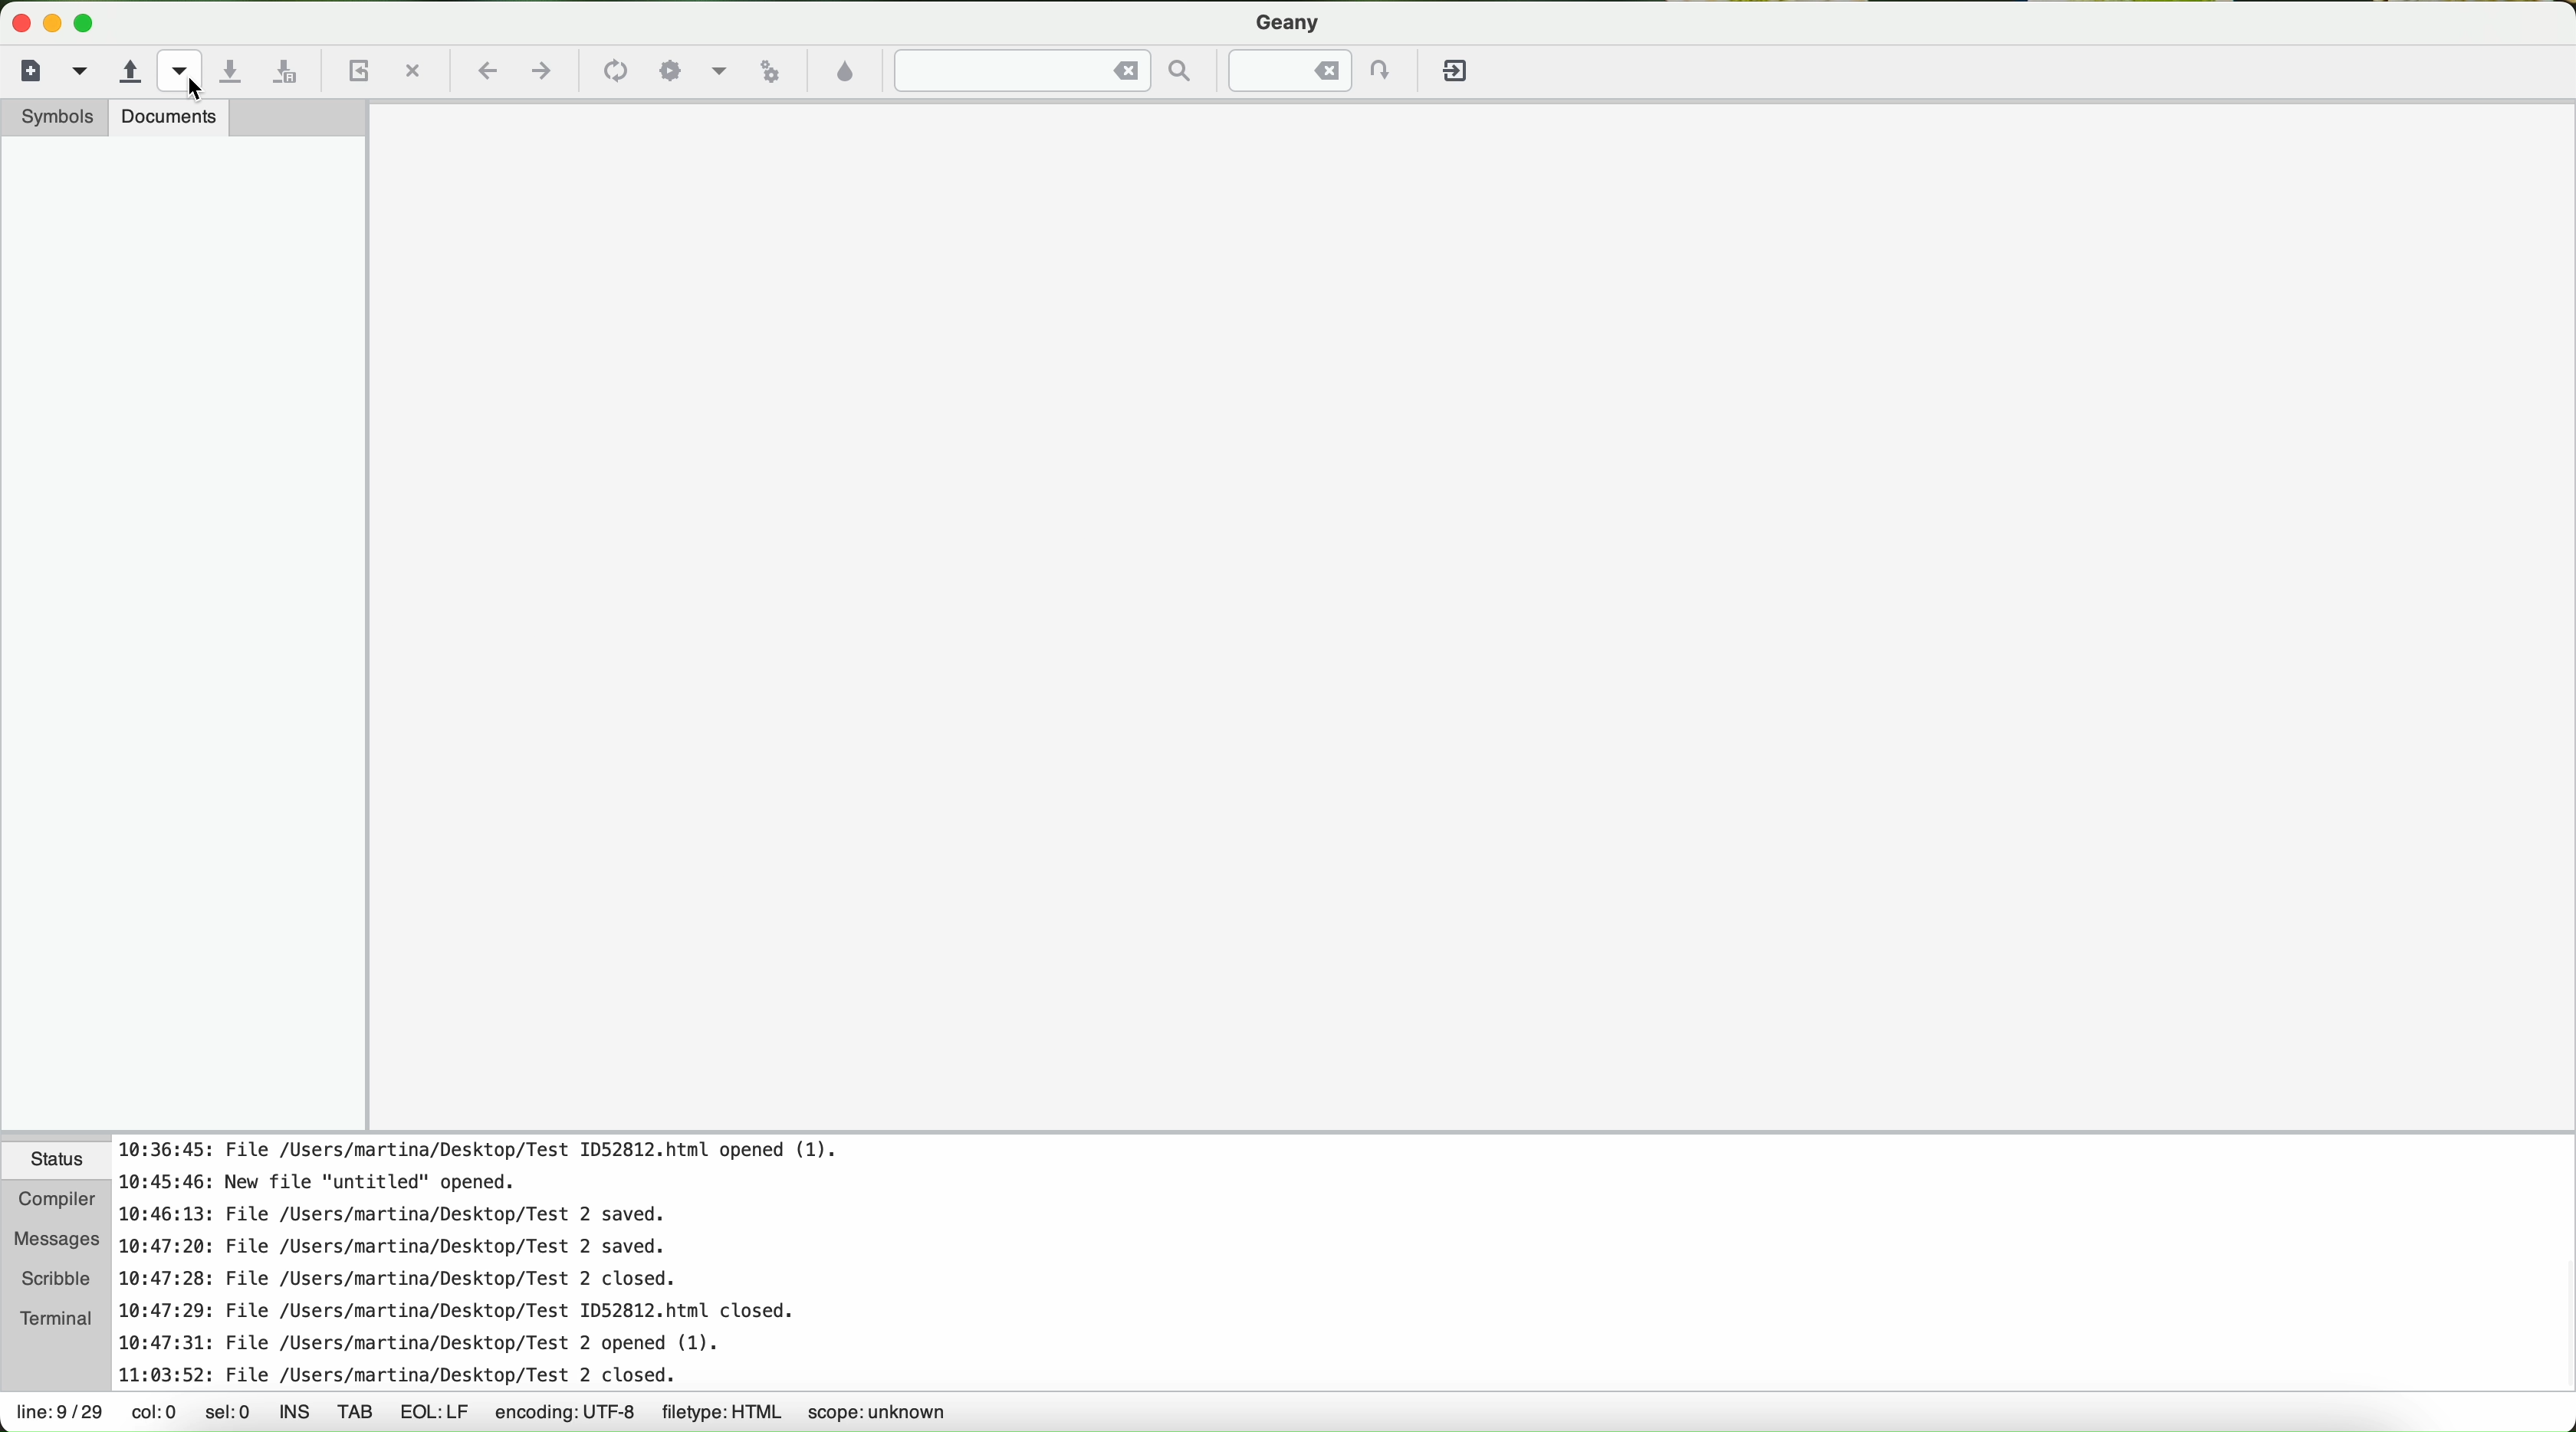 This screenshot has width=2576, height=1432. What do you see at coordinates (88, 25) in the screenshot?
I see `maximize` at bounding box center [88, 25].